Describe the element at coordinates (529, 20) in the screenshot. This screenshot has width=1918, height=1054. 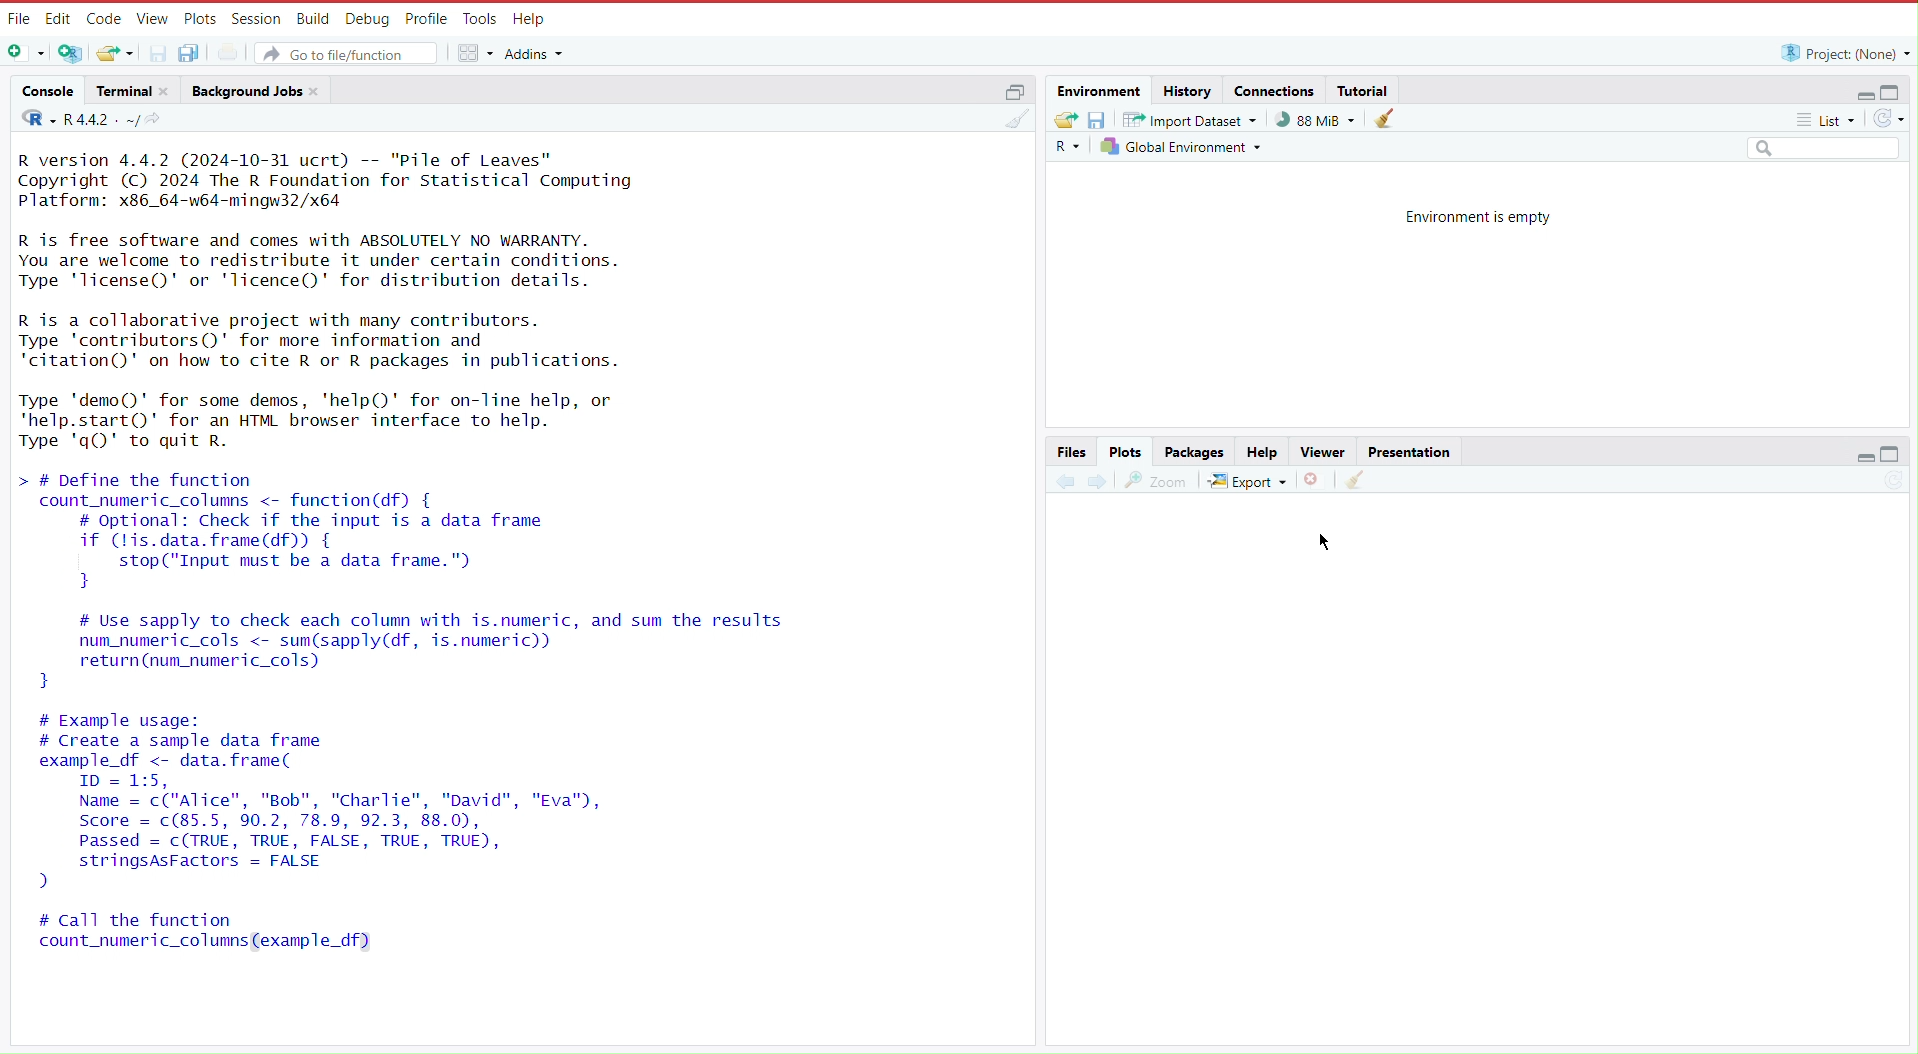
I see `Help` at that location.